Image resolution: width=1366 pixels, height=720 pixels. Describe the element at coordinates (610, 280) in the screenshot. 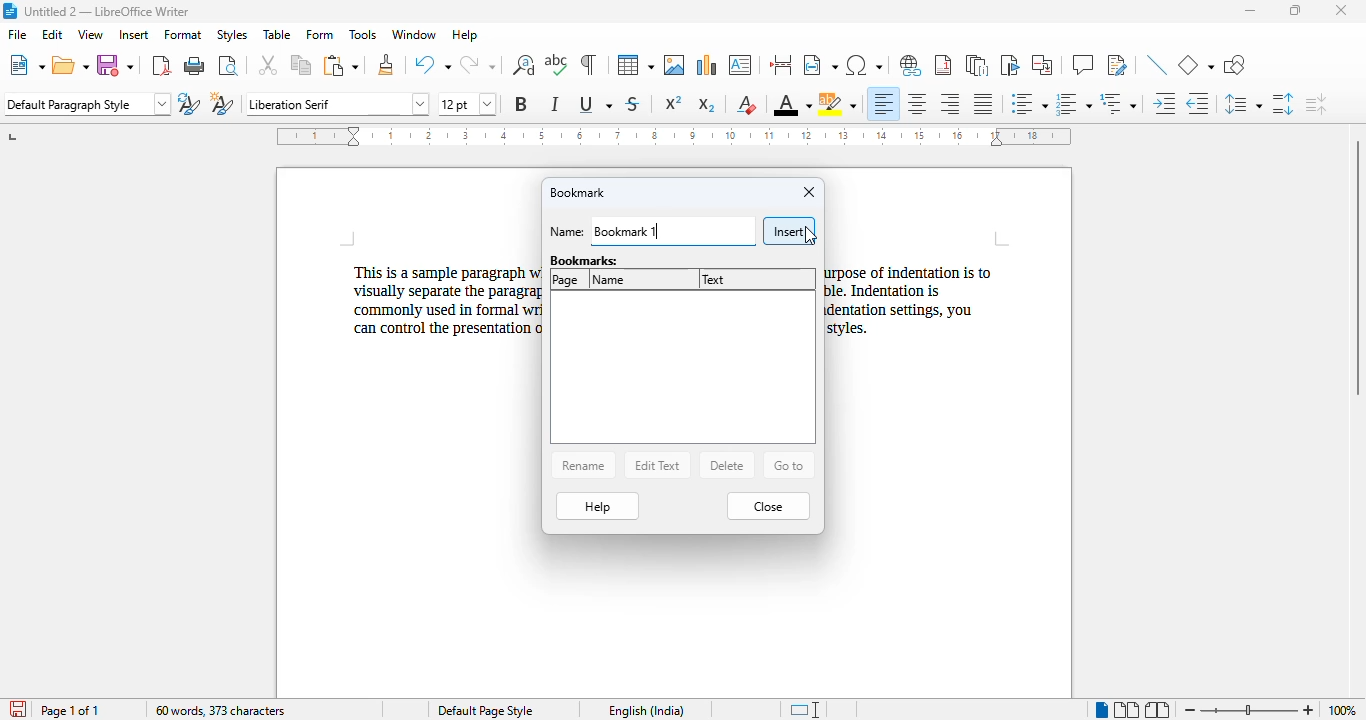

I see `name` at that location.